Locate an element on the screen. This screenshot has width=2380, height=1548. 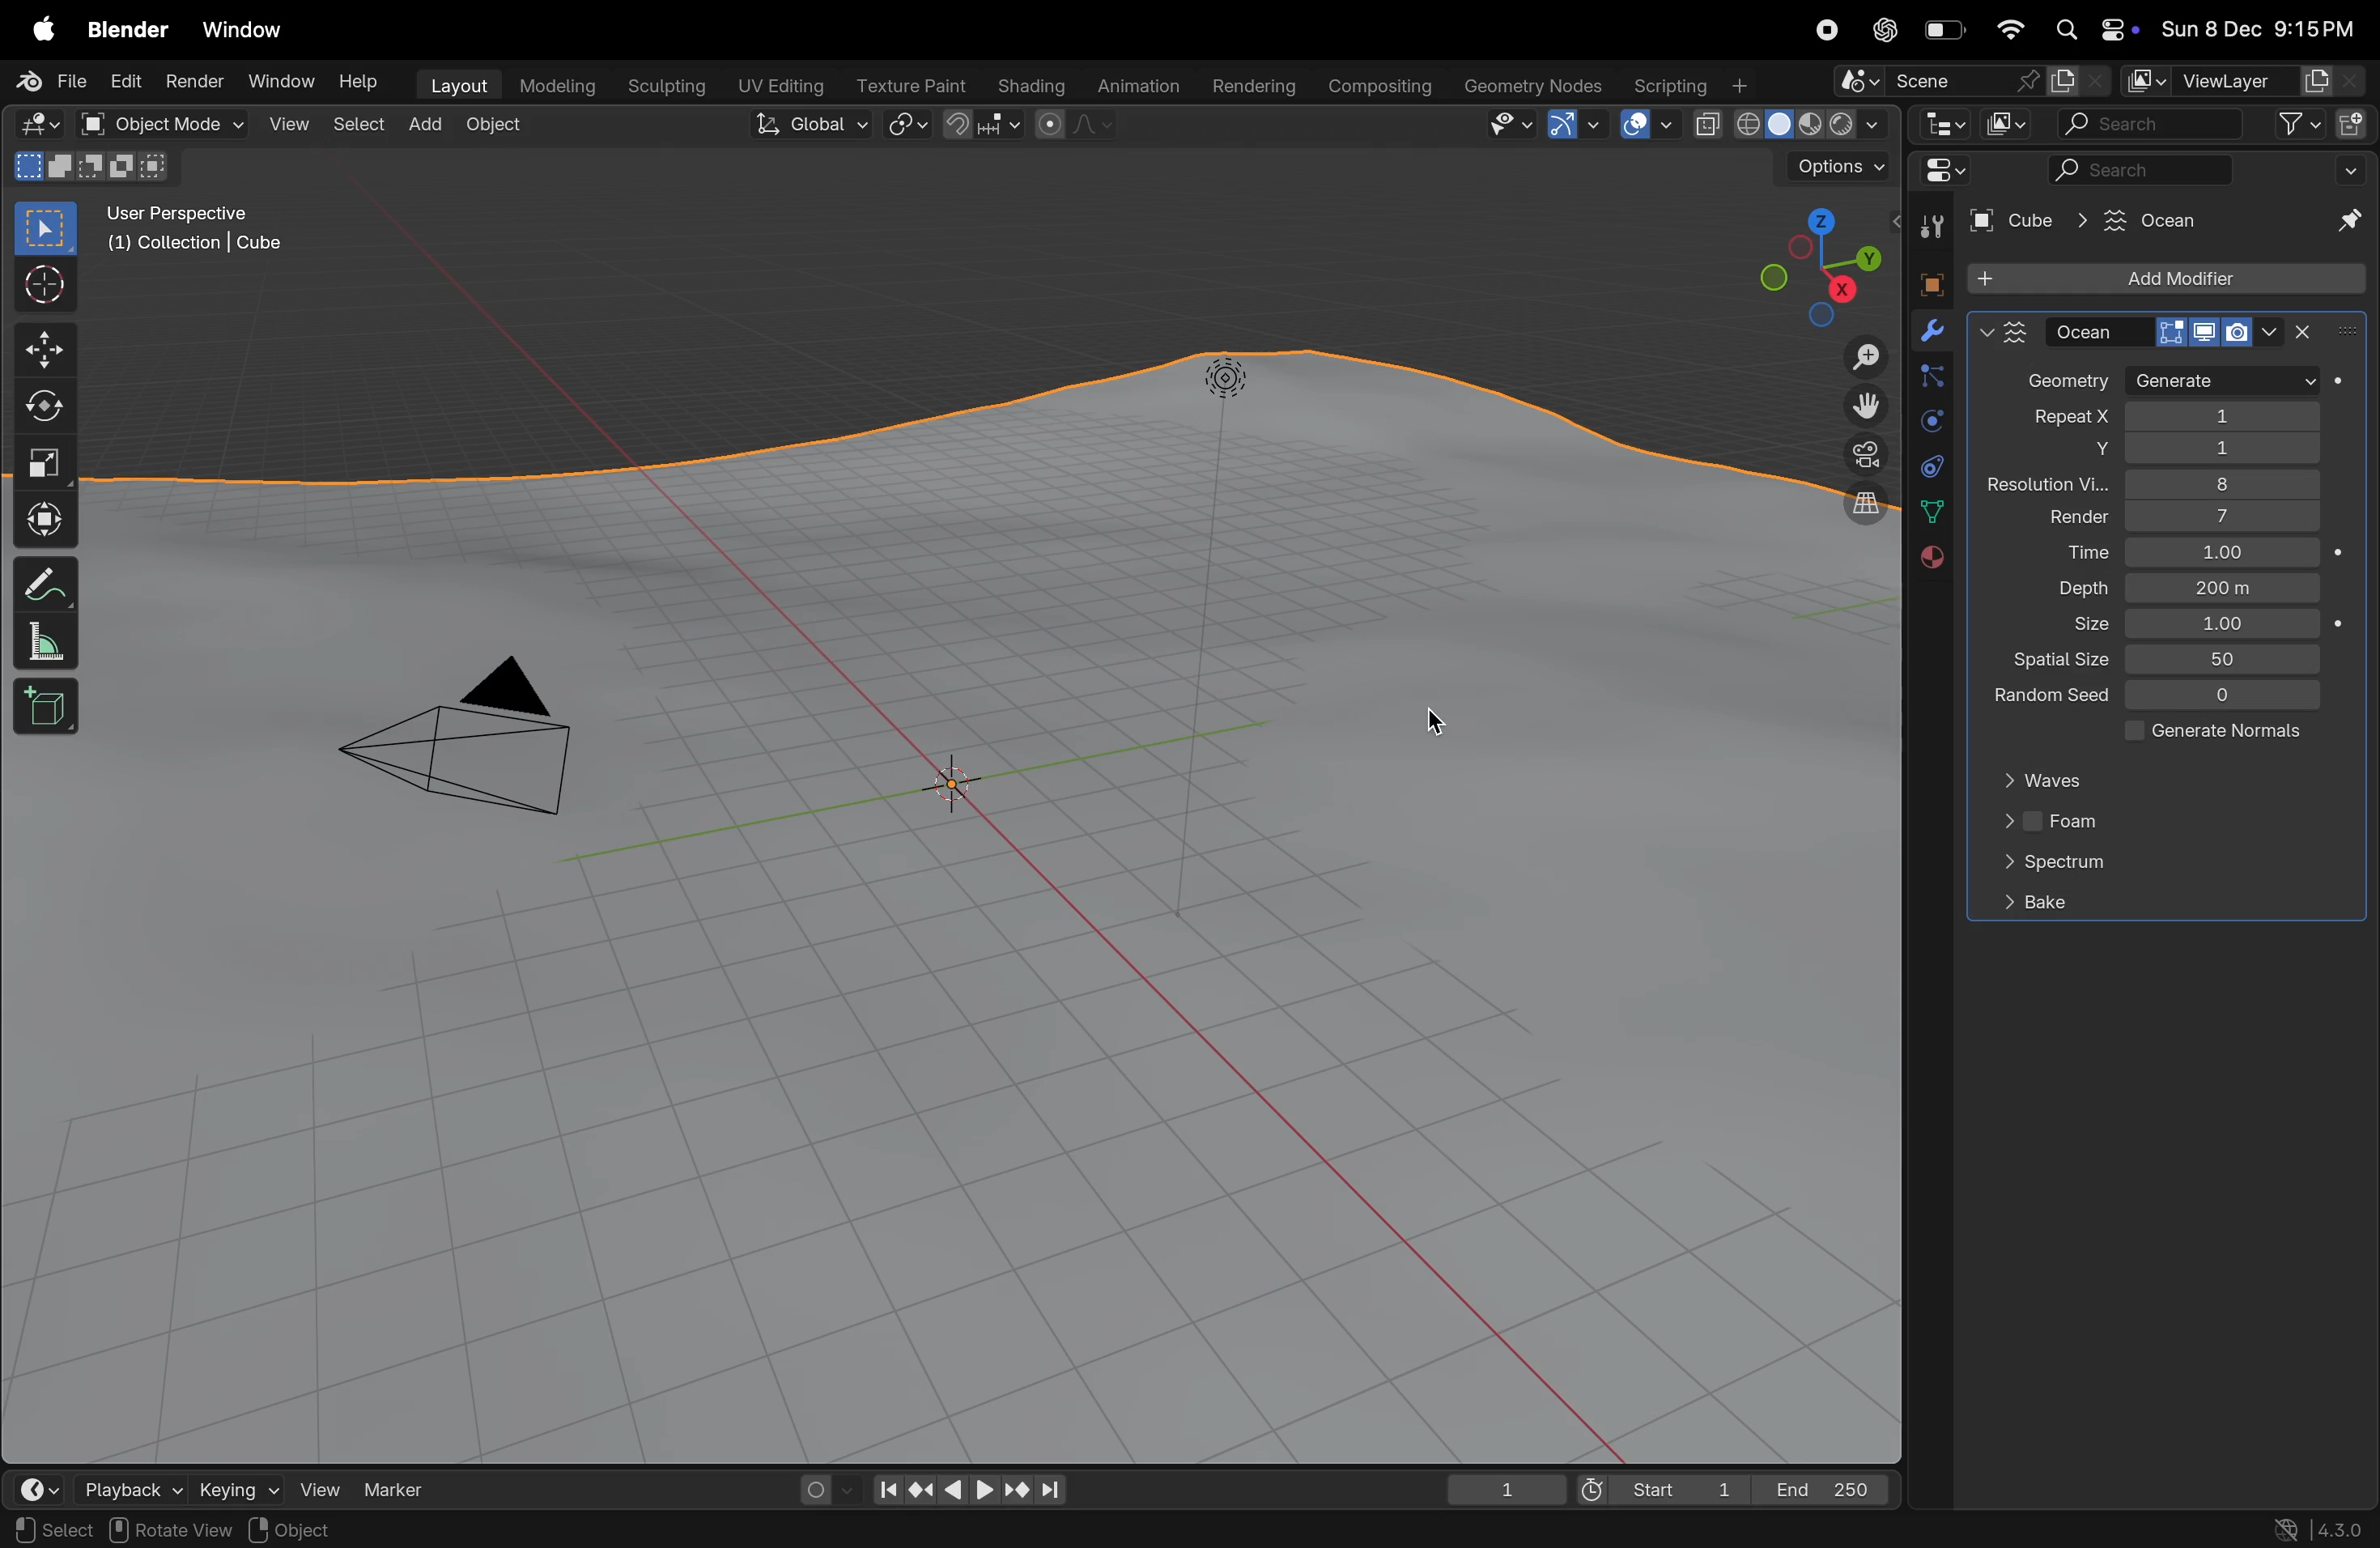
cursor is located at coordinates (1421, 725).